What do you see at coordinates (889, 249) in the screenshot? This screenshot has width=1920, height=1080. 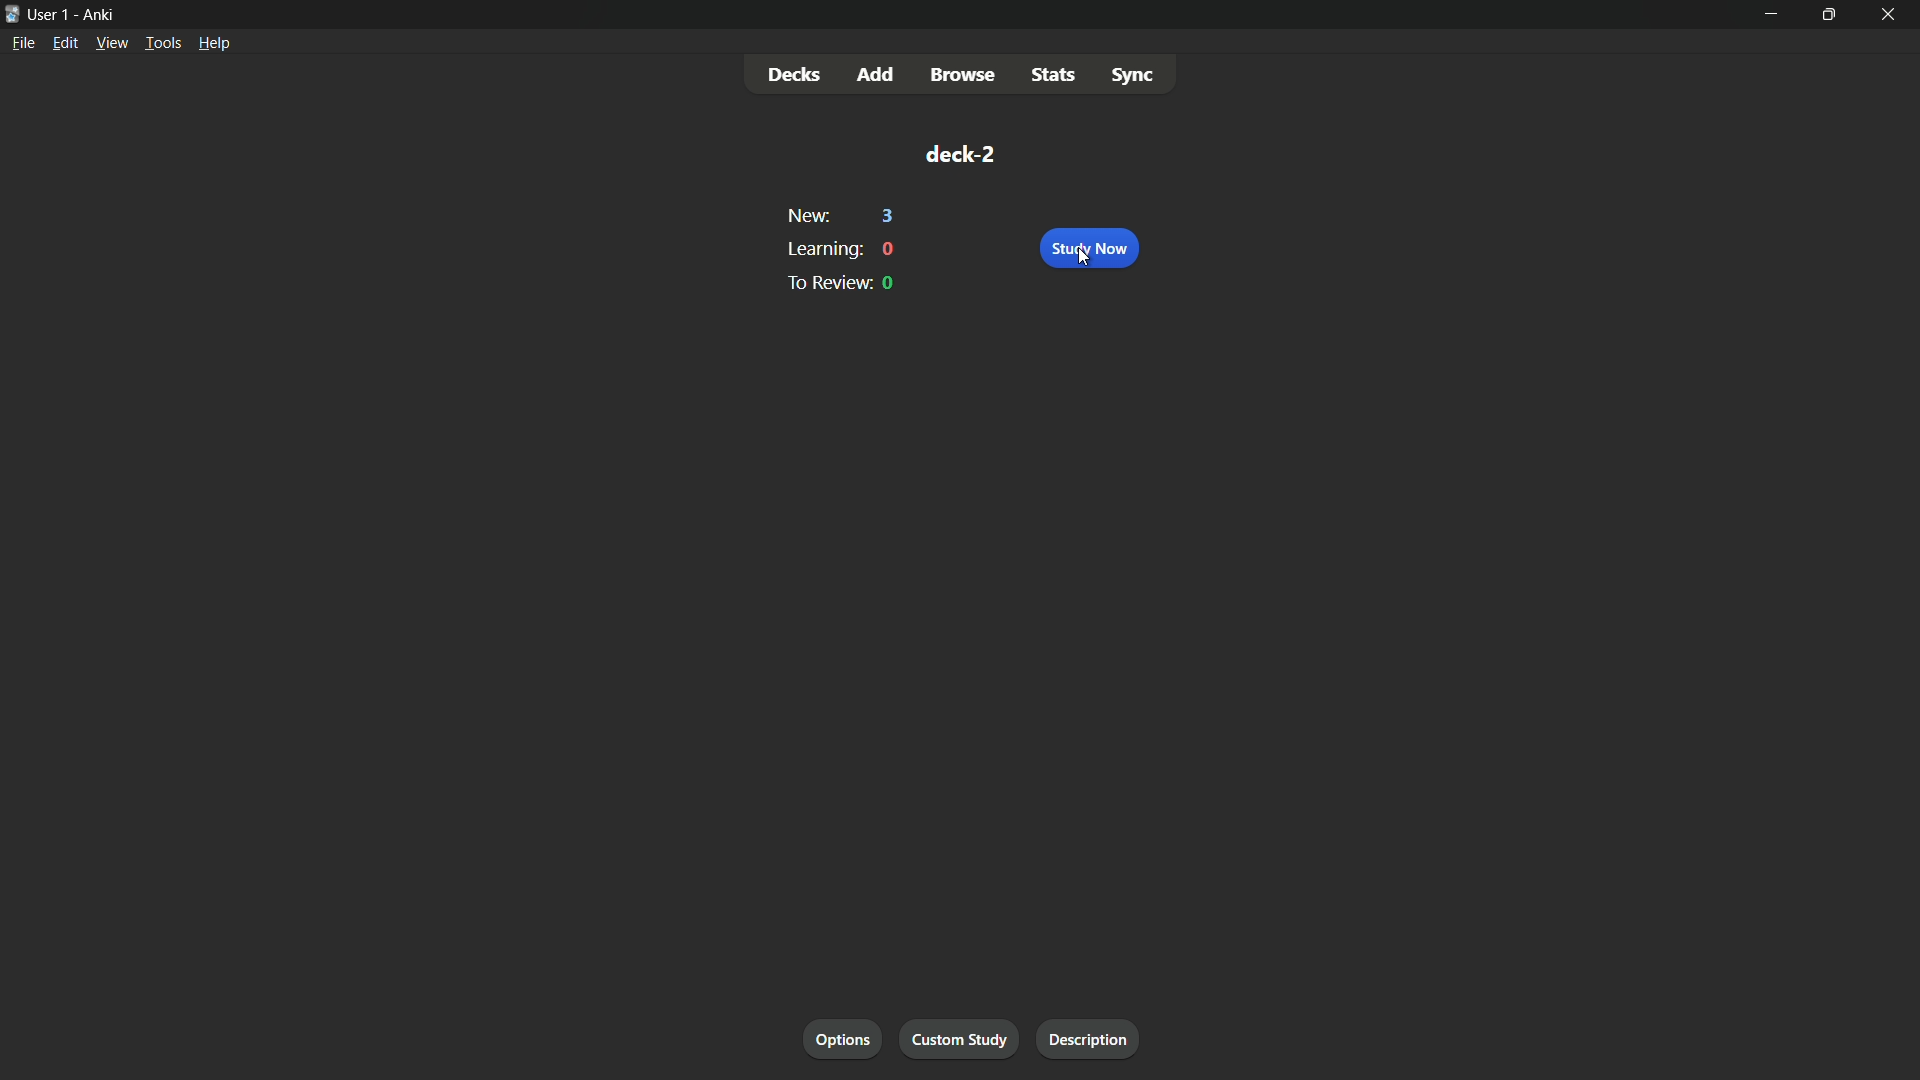 I see `0` at bounding box center [889, 249].